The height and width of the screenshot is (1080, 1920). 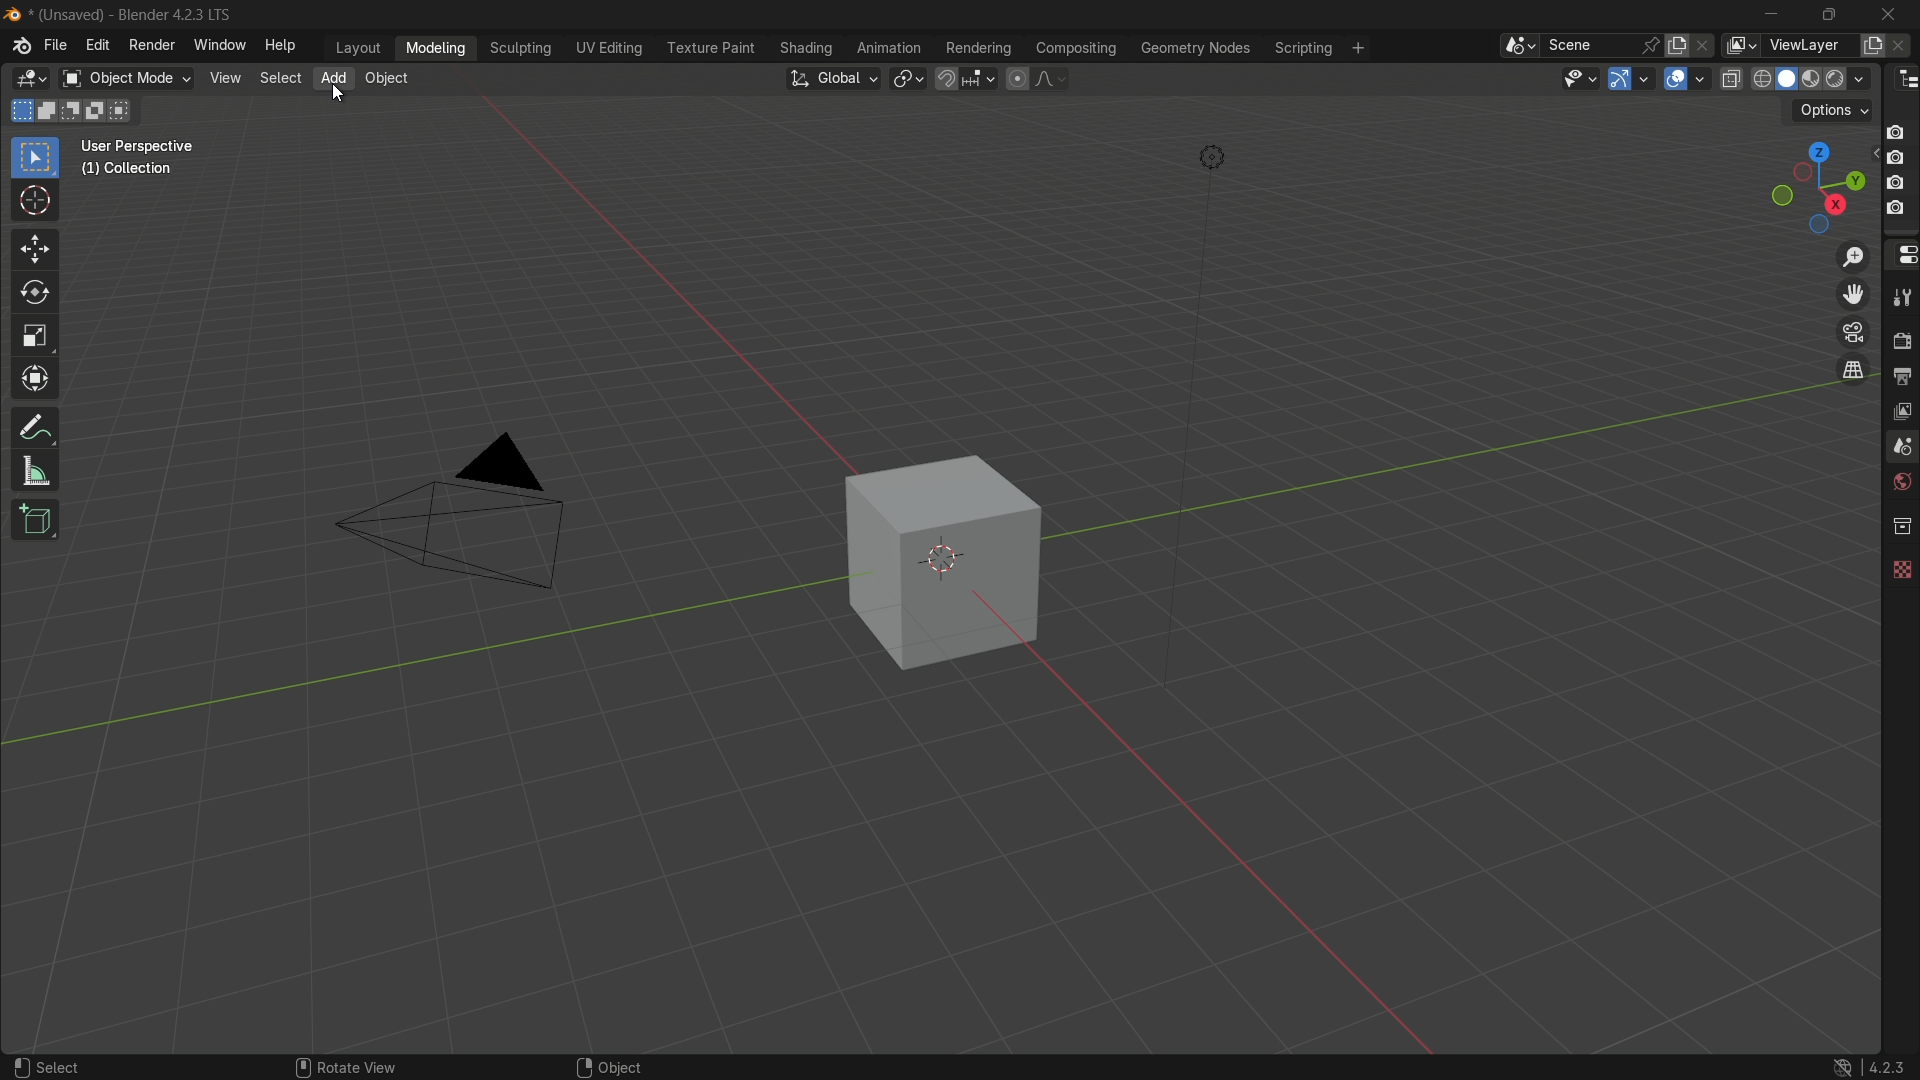 I want to click on camera, so click(x=1896, y=171).